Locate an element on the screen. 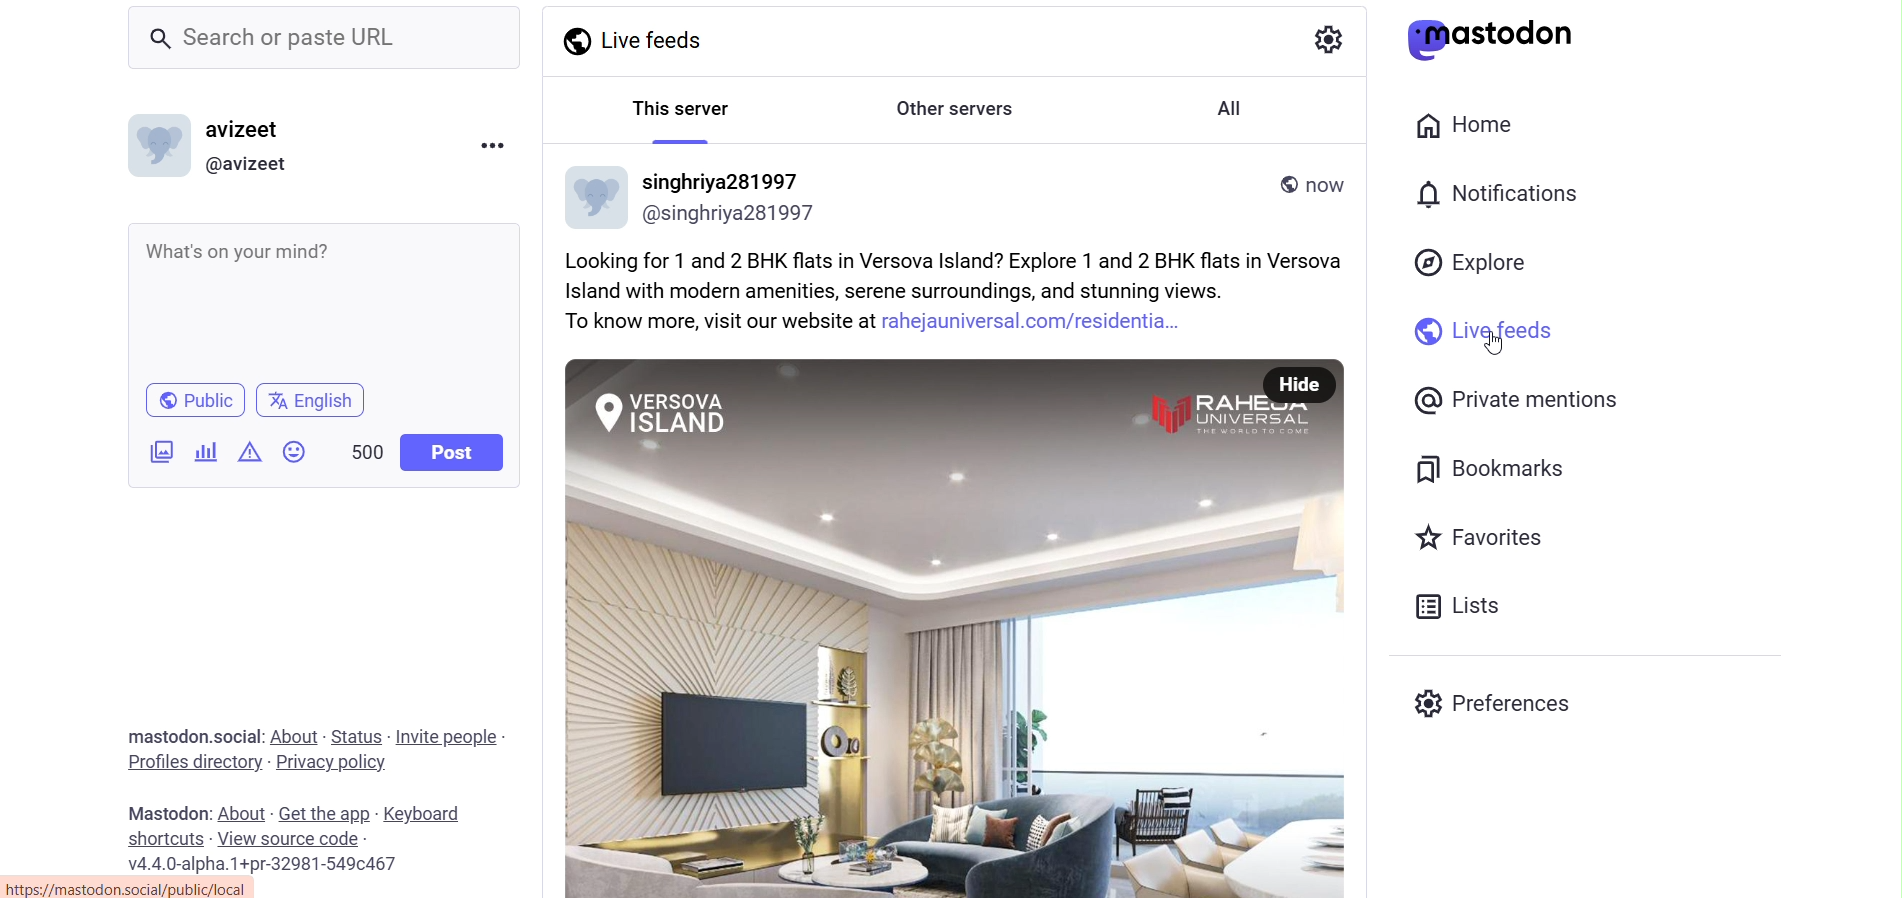 This screenshot has width=1902, height=898. Time Posted is located at coordinates (1329, 189).